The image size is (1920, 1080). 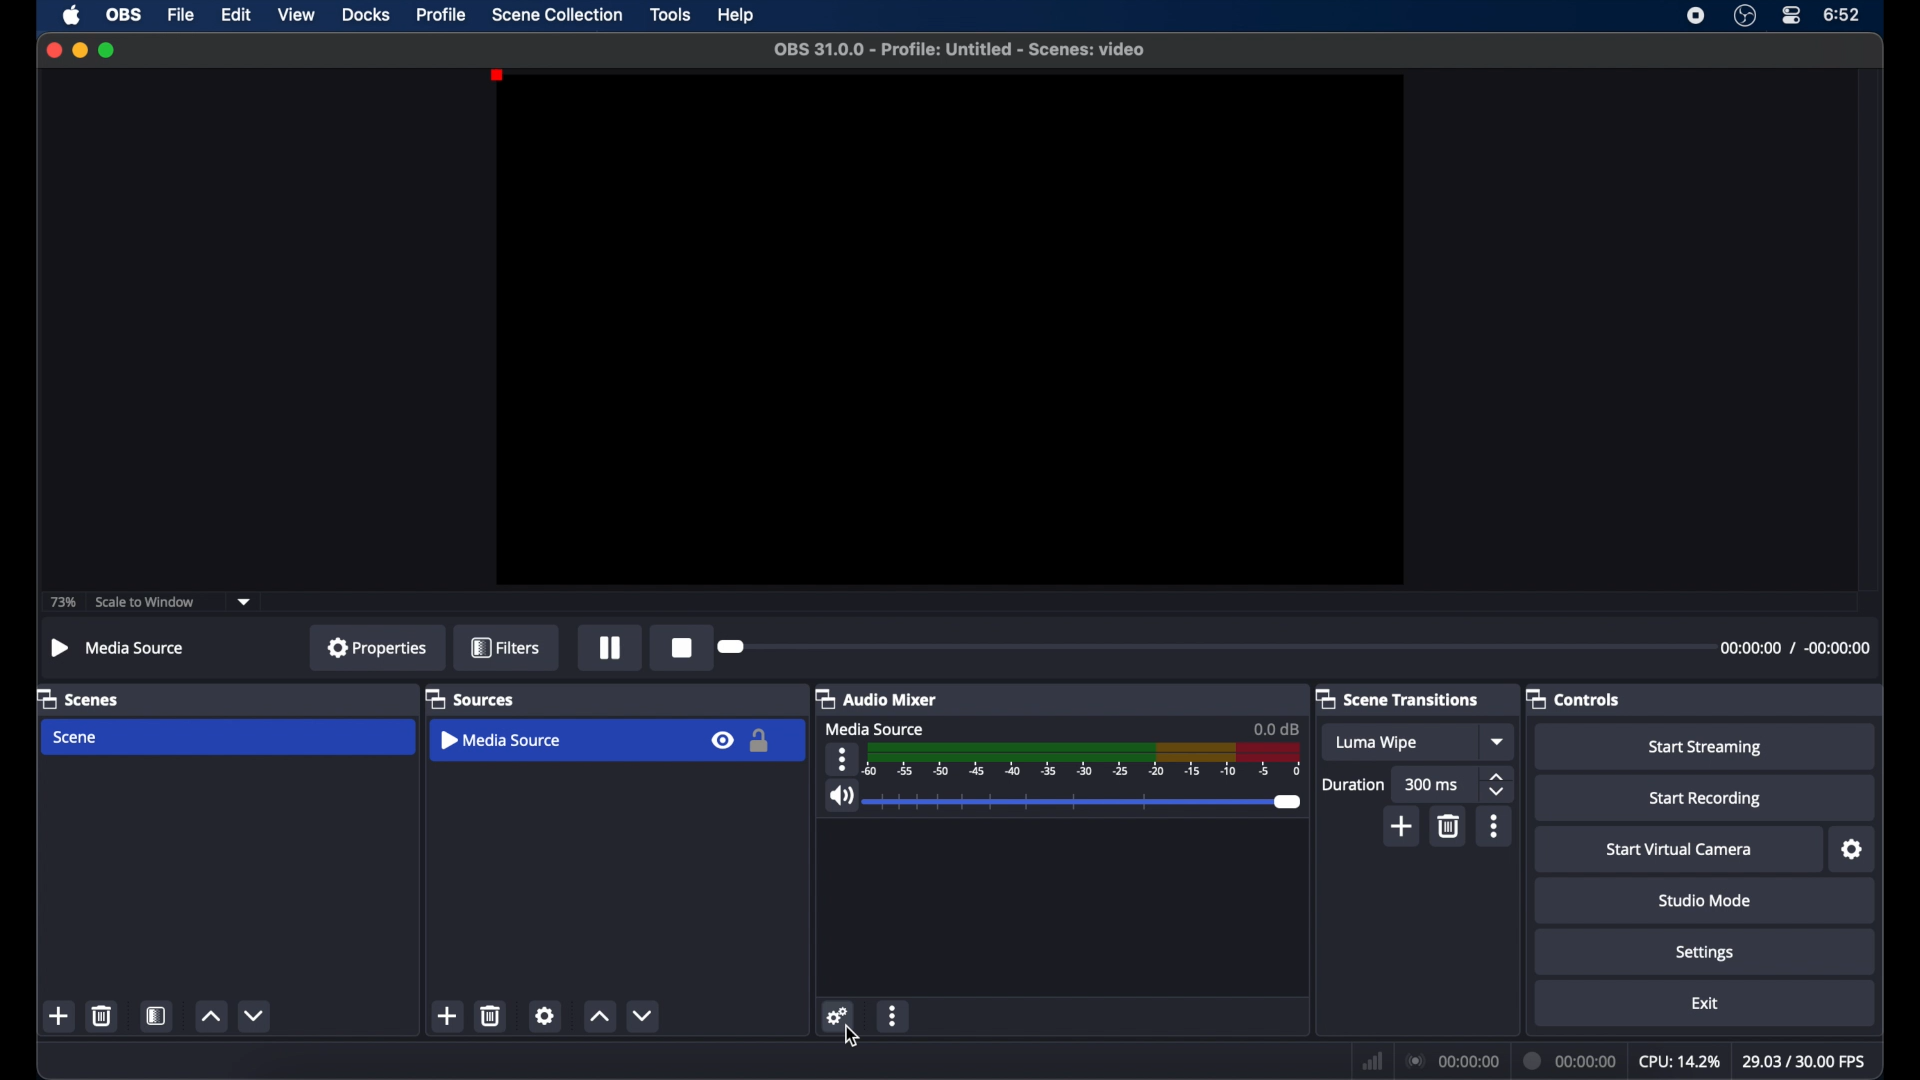 I want to click on settings, so click(x=1853, y=850).